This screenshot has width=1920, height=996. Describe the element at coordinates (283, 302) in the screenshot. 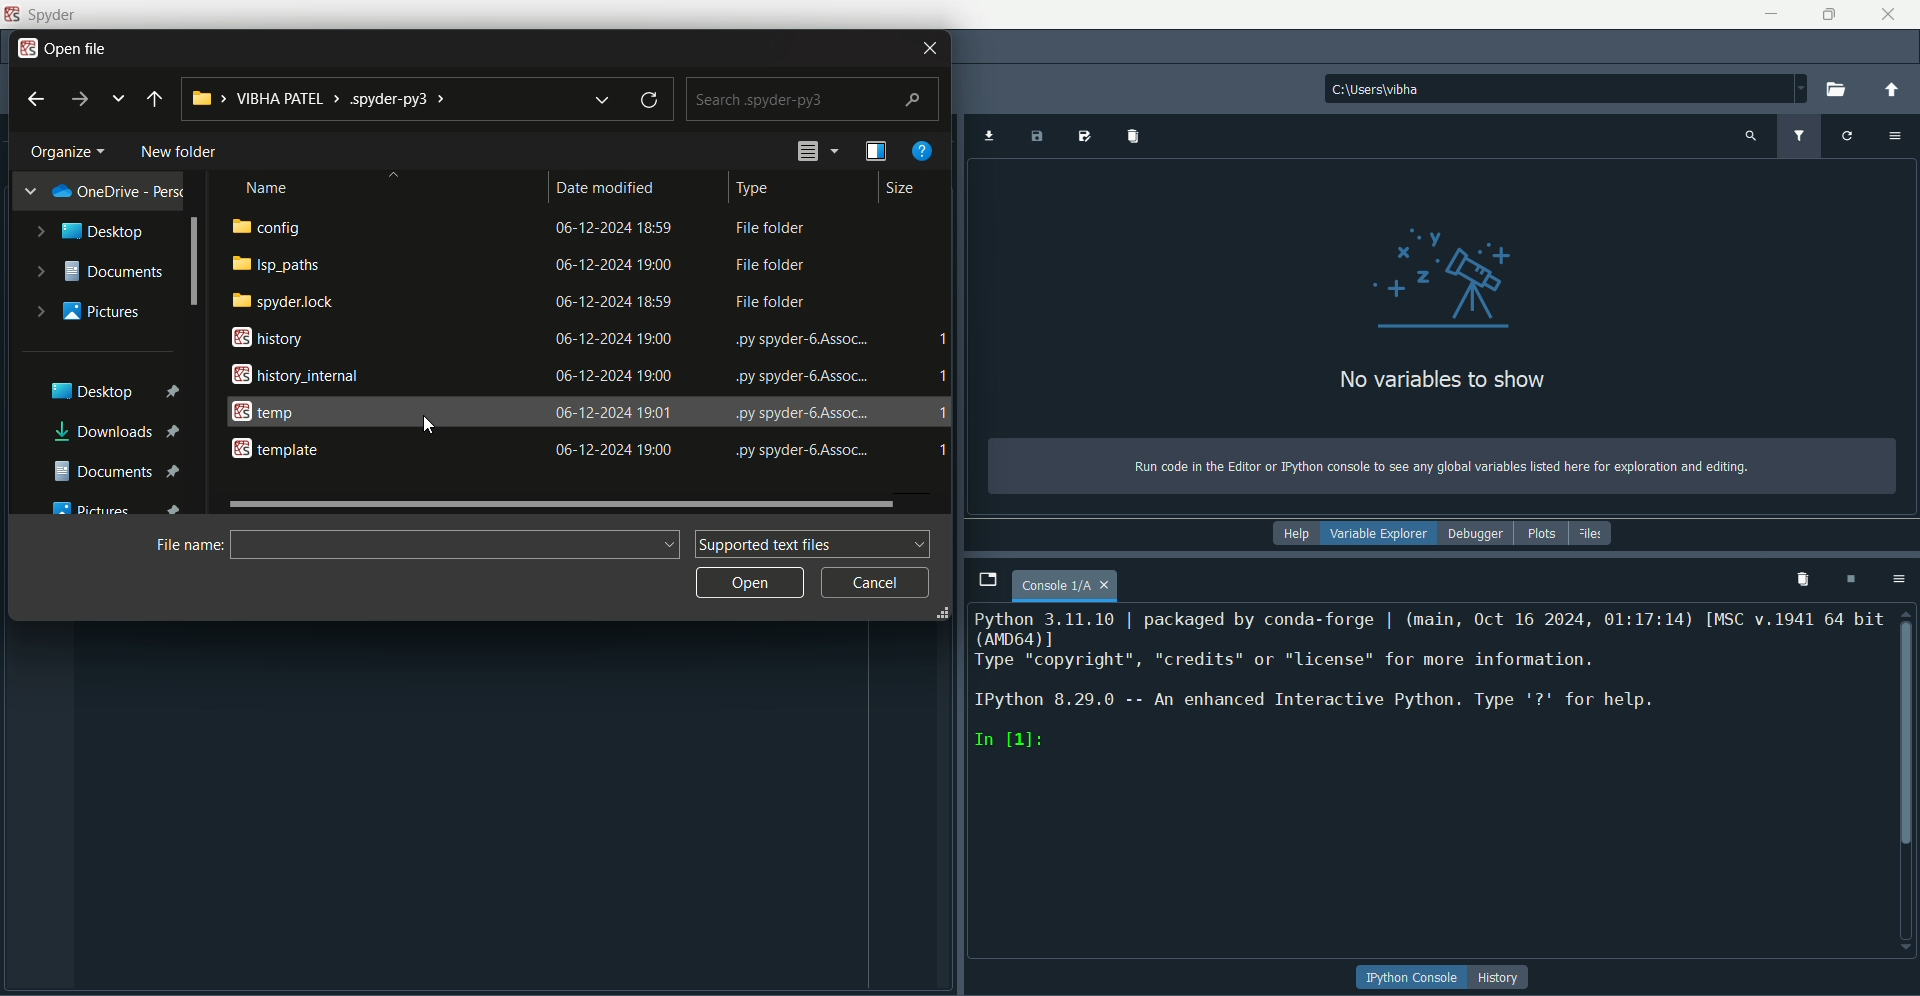

I see `spyder lock` at that location.